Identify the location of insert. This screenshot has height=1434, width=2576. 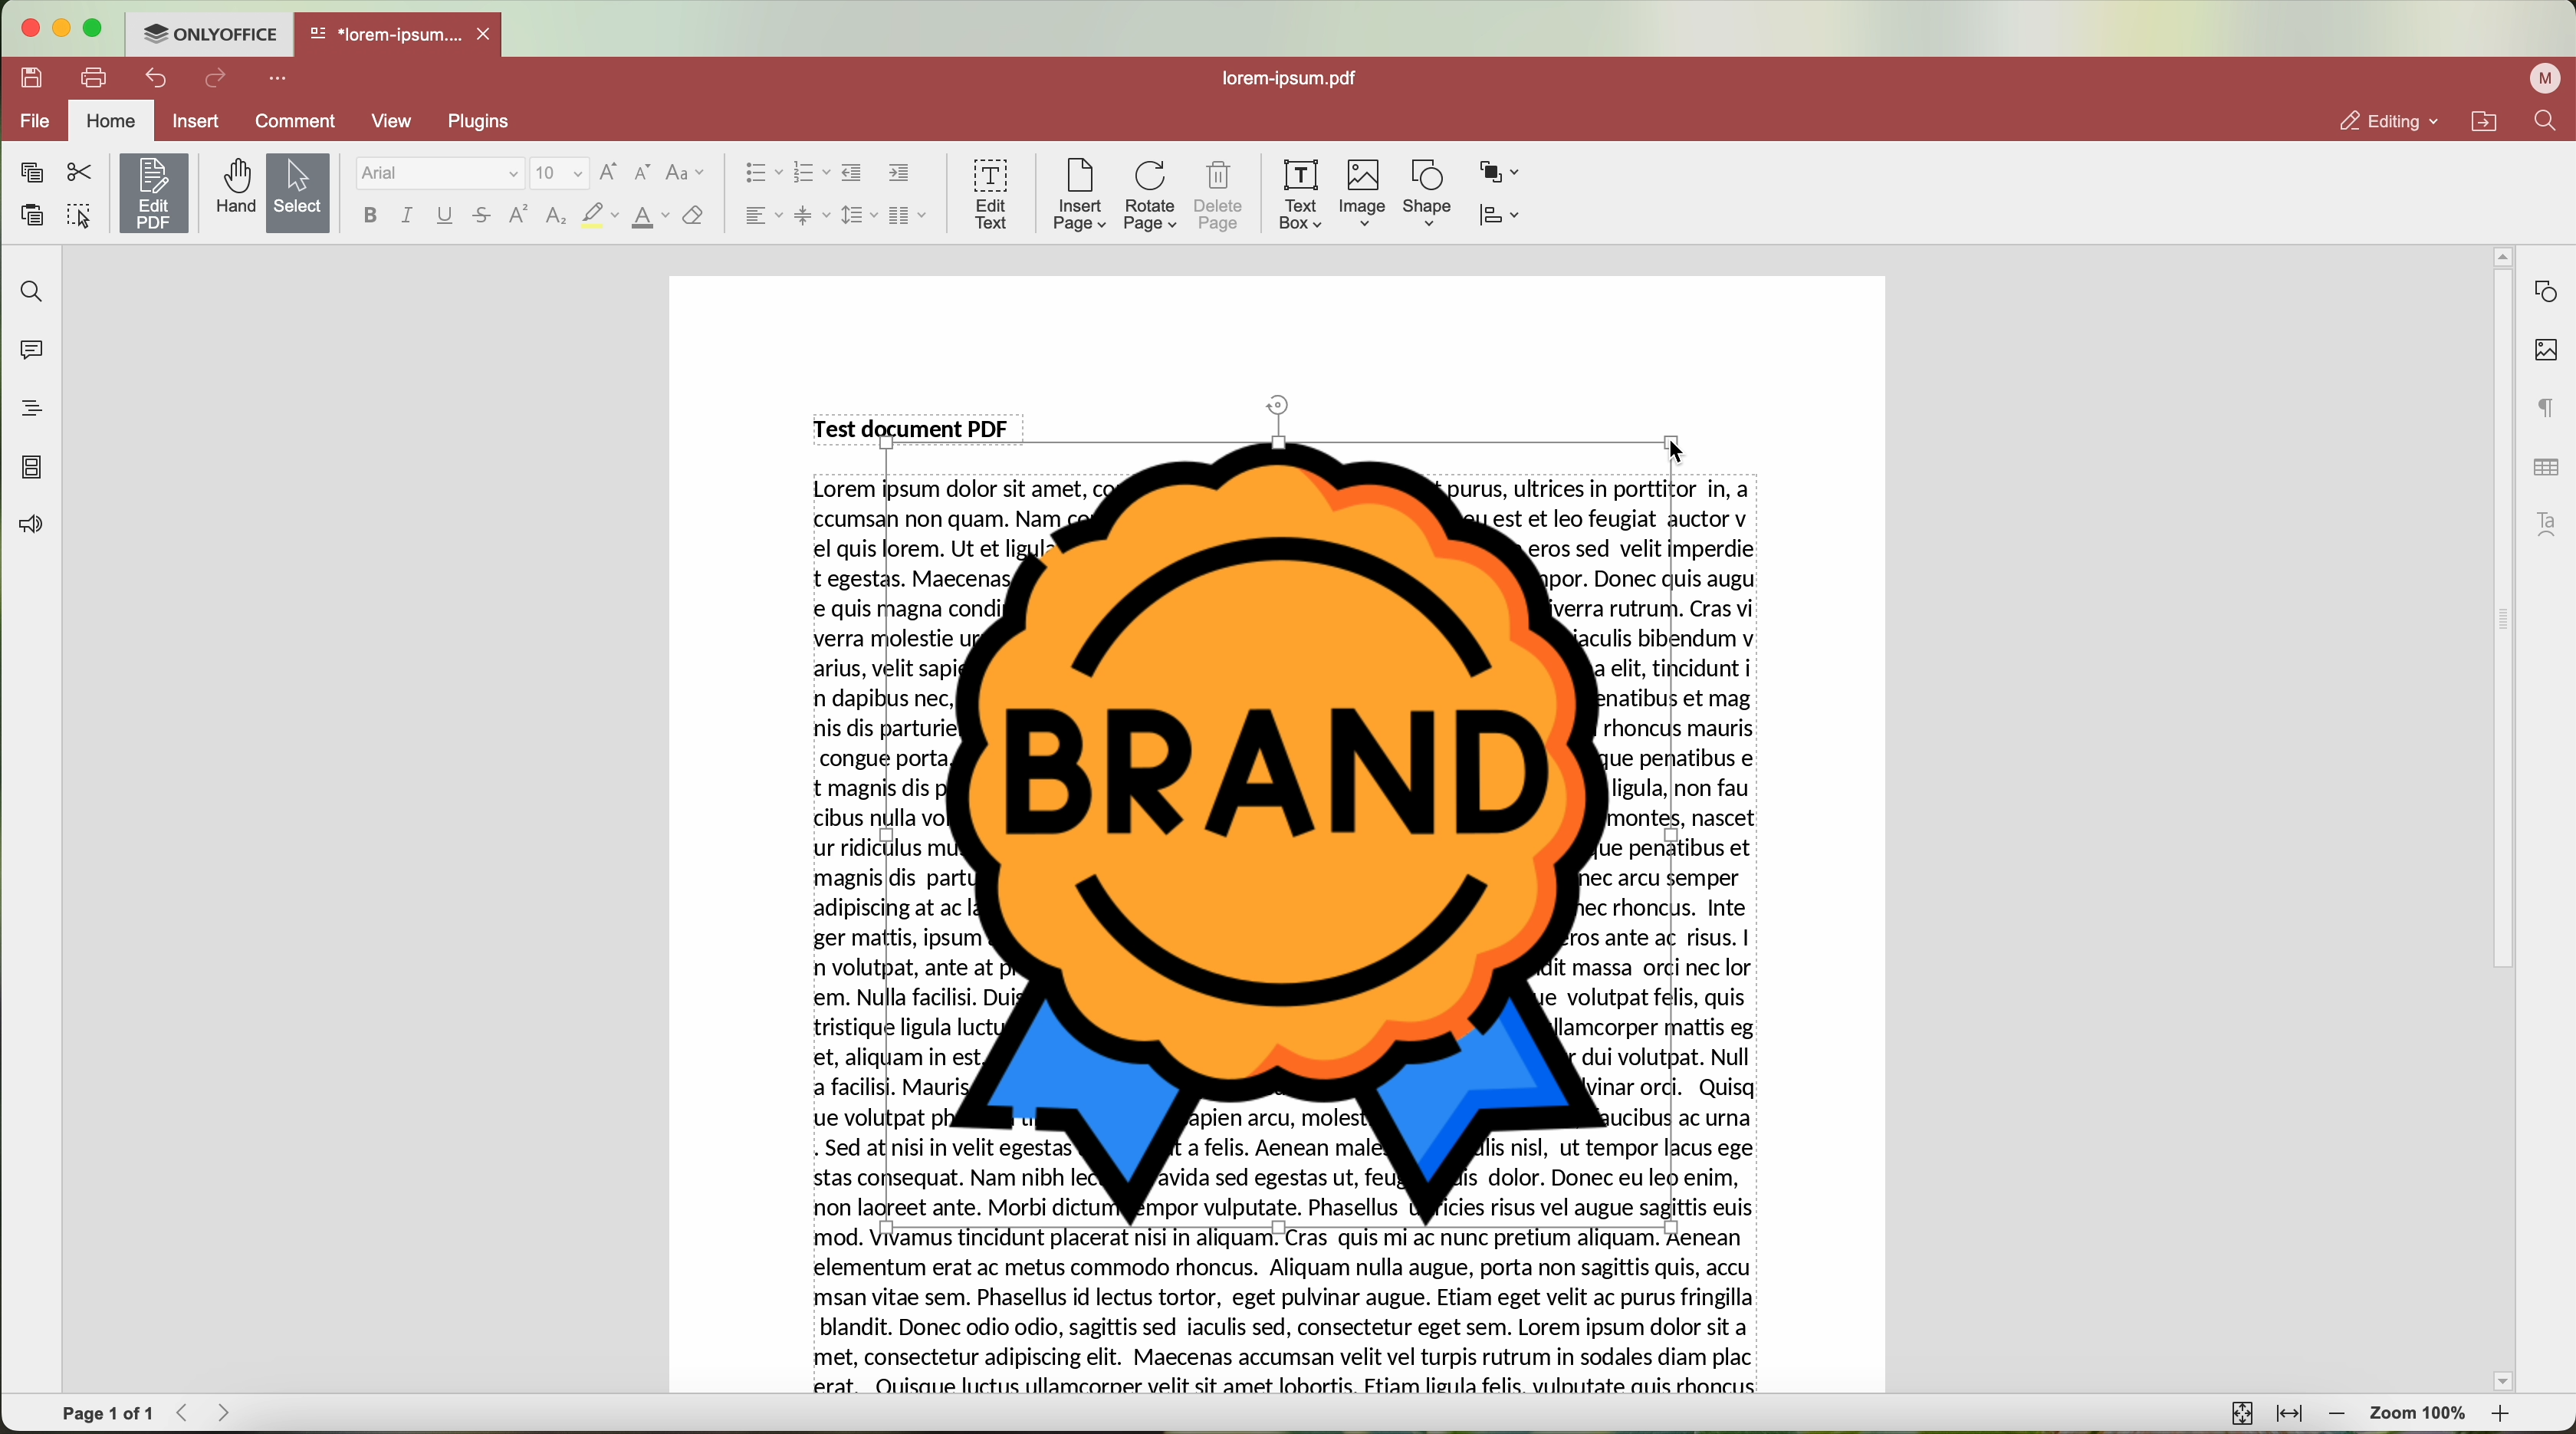
(195, 120).